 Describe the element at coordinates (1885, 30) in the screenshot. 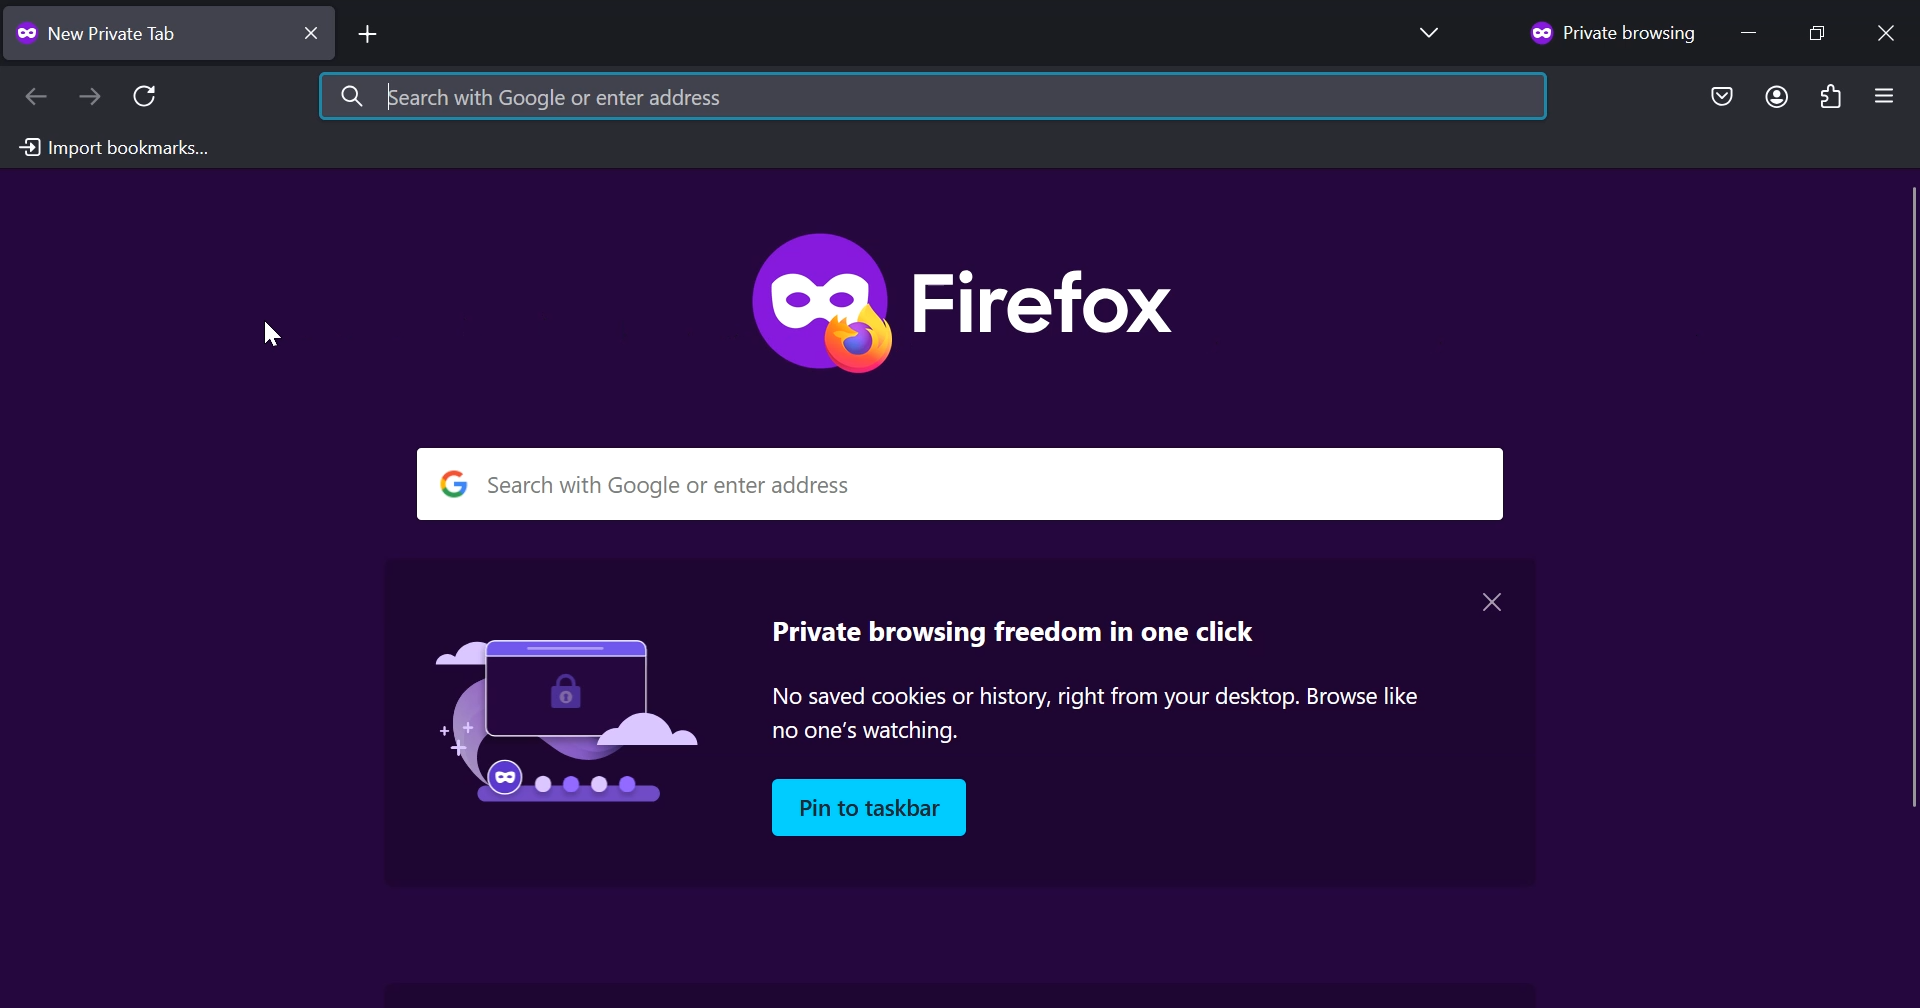

I see `Close` at that location.